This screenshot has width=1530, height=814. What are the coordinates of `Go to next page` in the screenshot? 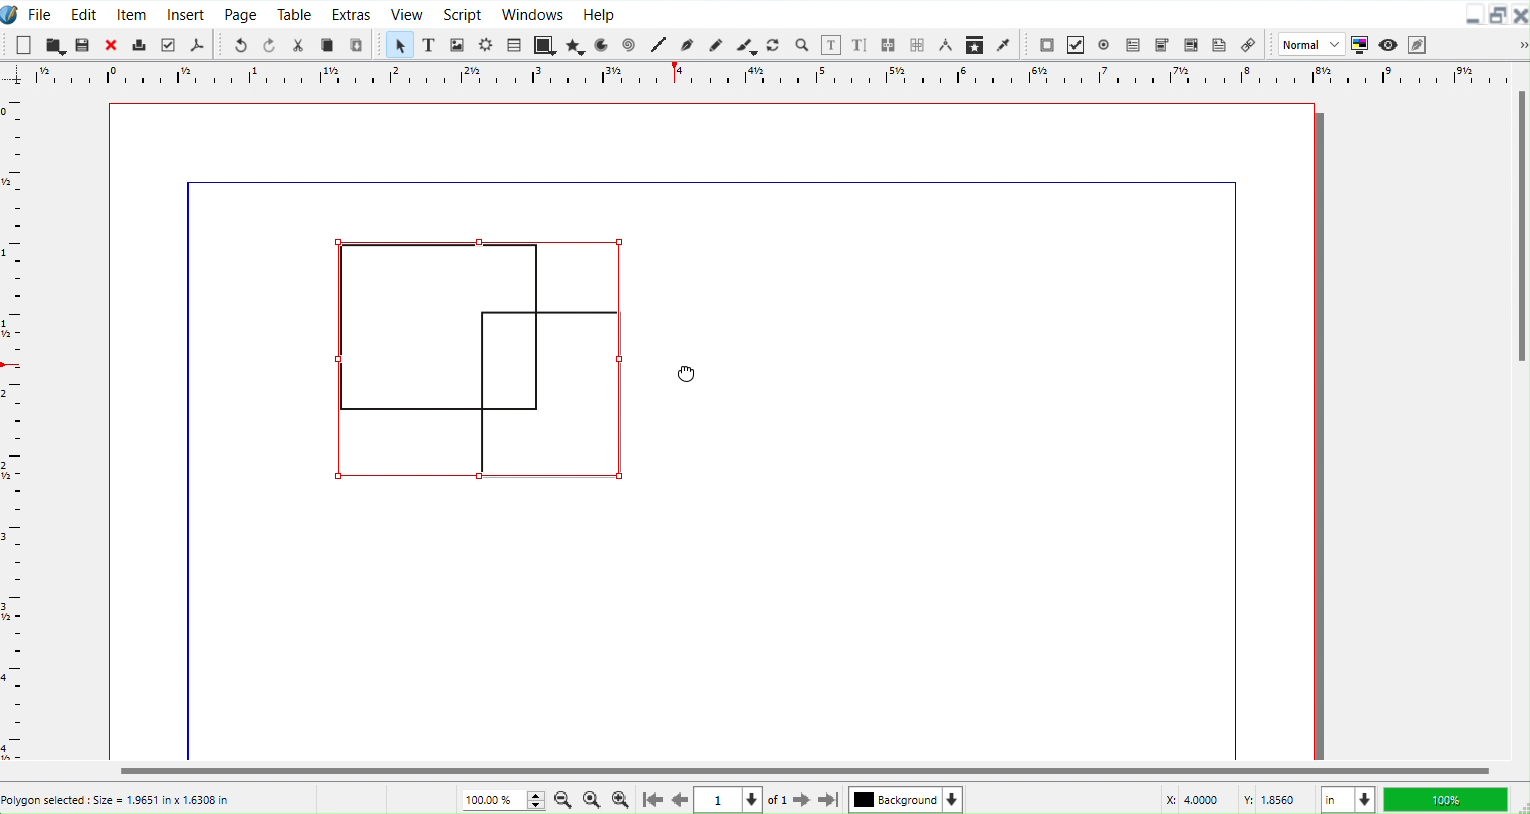 It's located at (804, 801).